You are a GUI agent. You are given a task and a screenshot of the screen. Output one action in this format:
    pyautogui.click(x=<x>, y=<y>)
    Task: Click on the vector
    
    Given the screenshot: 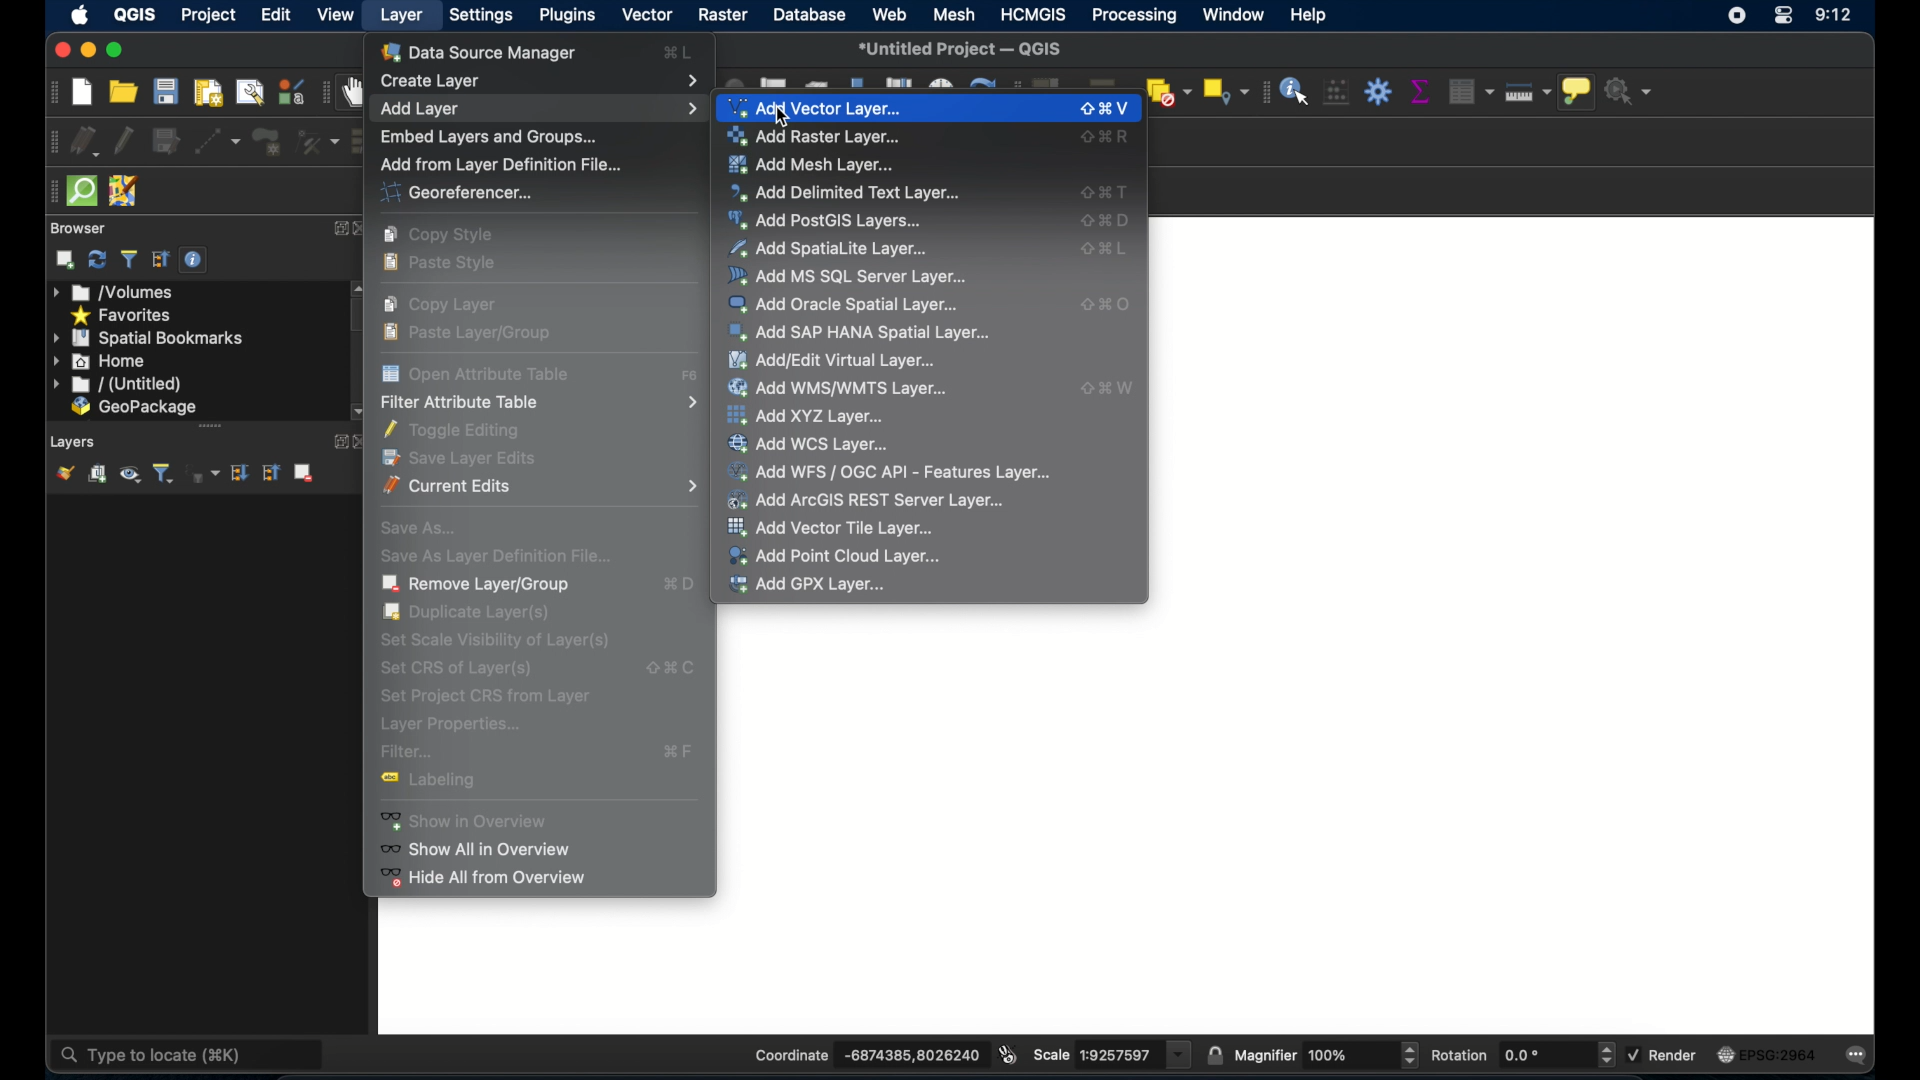 What is the action you would take?
    pyautogui.click(x=646, y=14)
    